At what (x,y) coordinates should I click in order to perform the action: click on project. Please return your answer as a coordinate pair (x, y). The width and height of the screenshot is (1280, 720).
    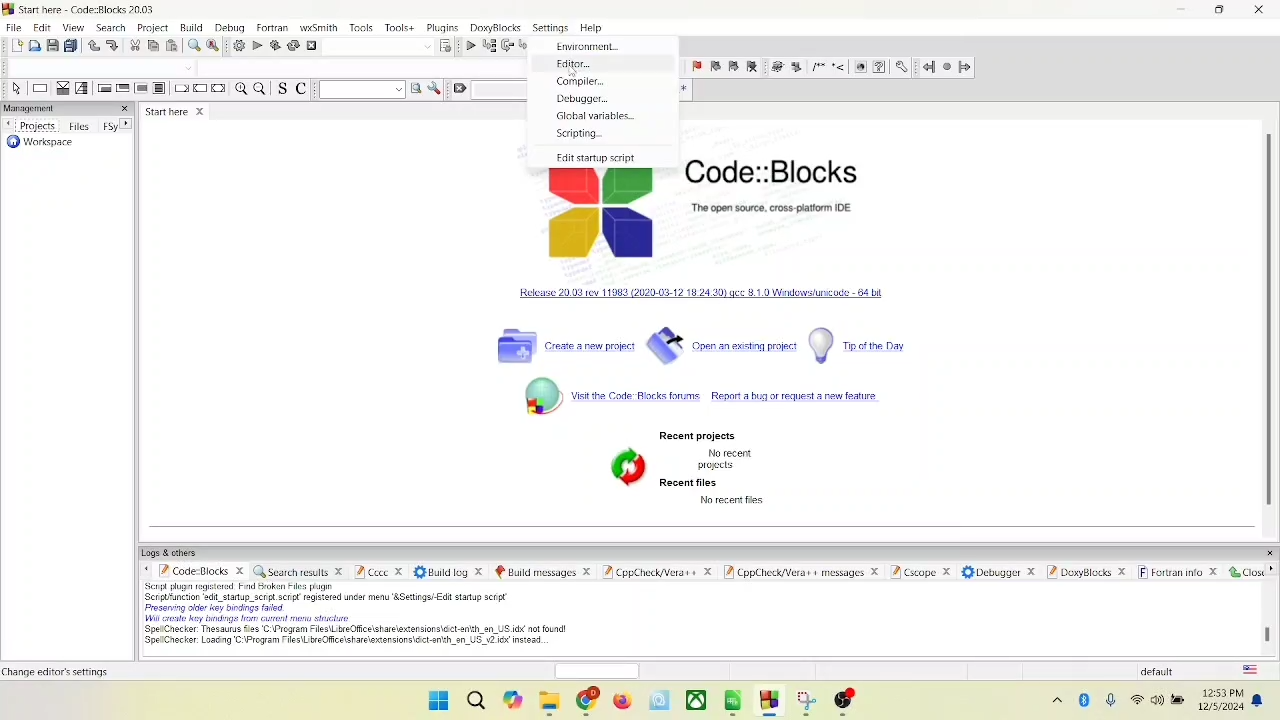
    Looking at the image, I should click on (154, 28).